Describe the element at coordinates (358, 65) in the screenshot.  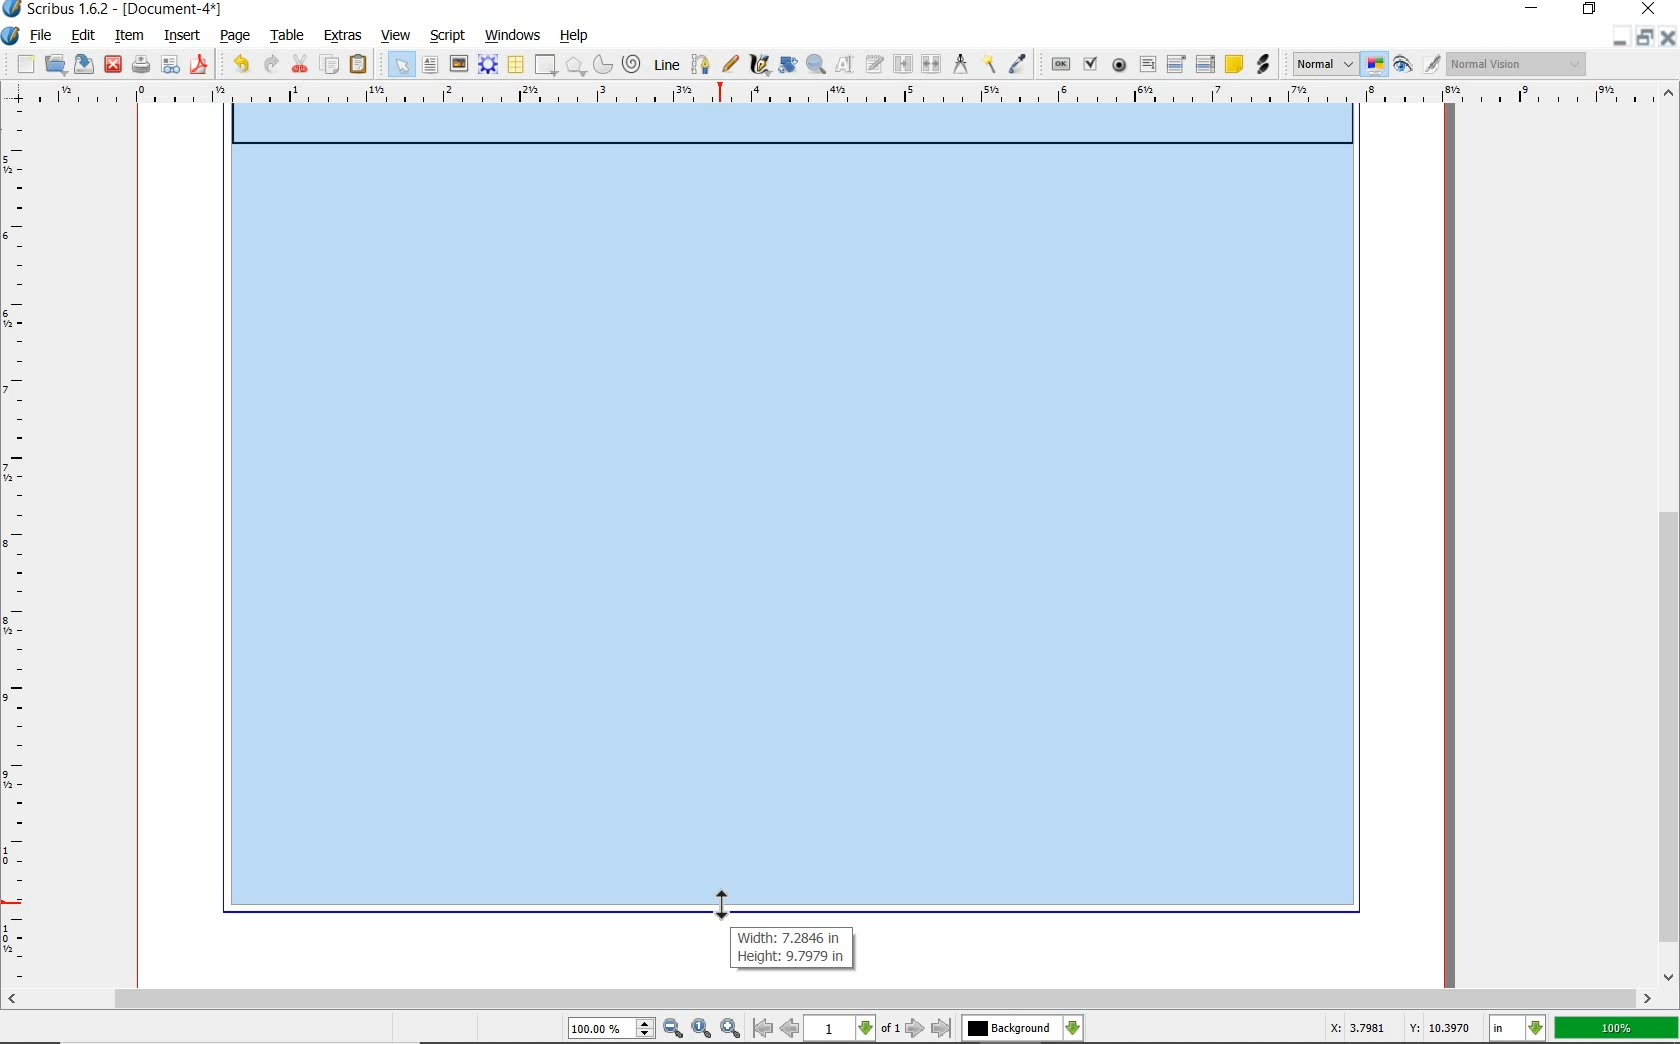
I see `paste` at that location.